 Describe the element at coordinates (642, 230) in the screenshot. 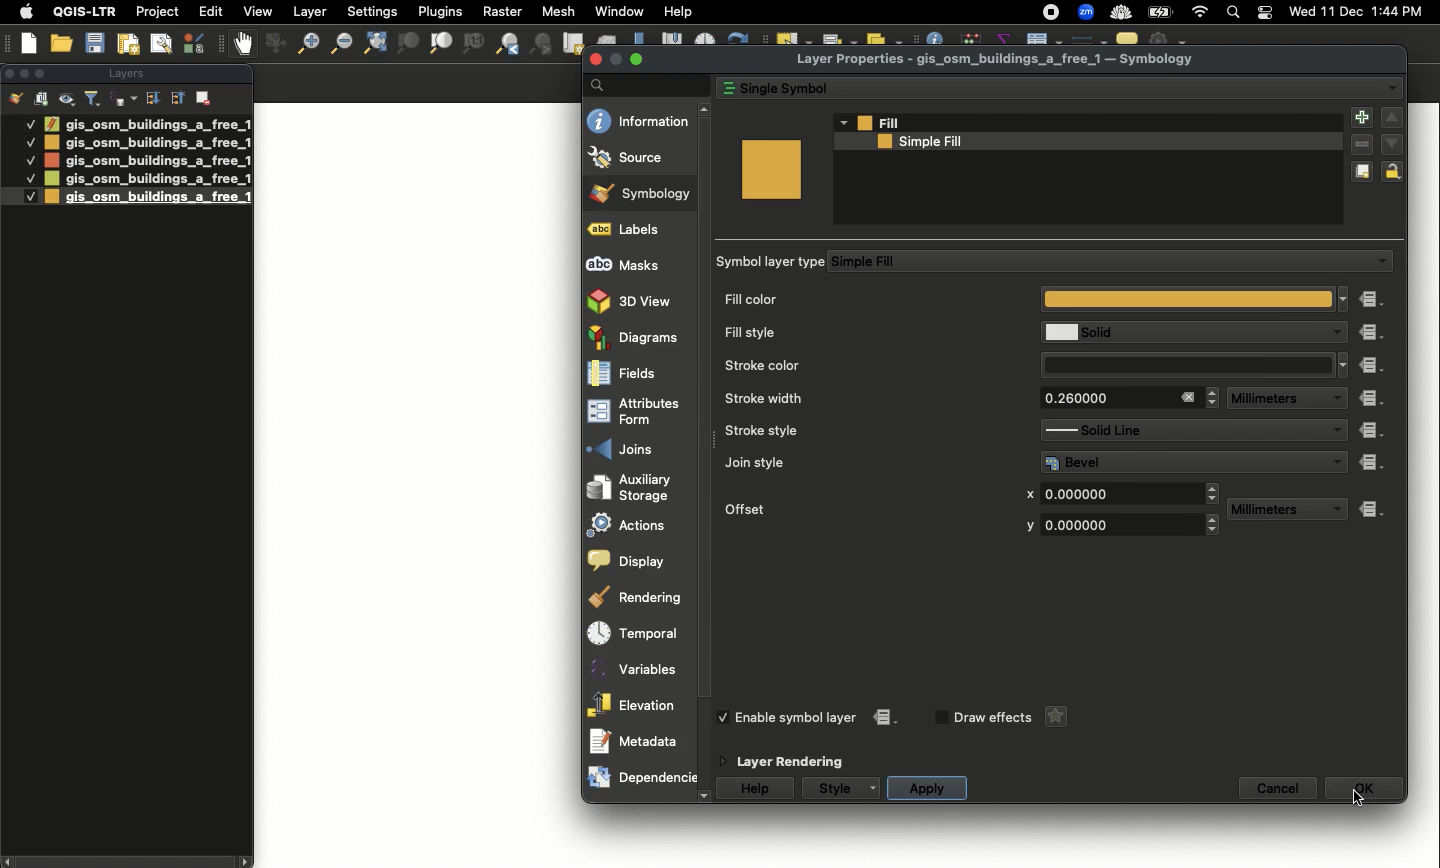

I see `Labels` at that location.